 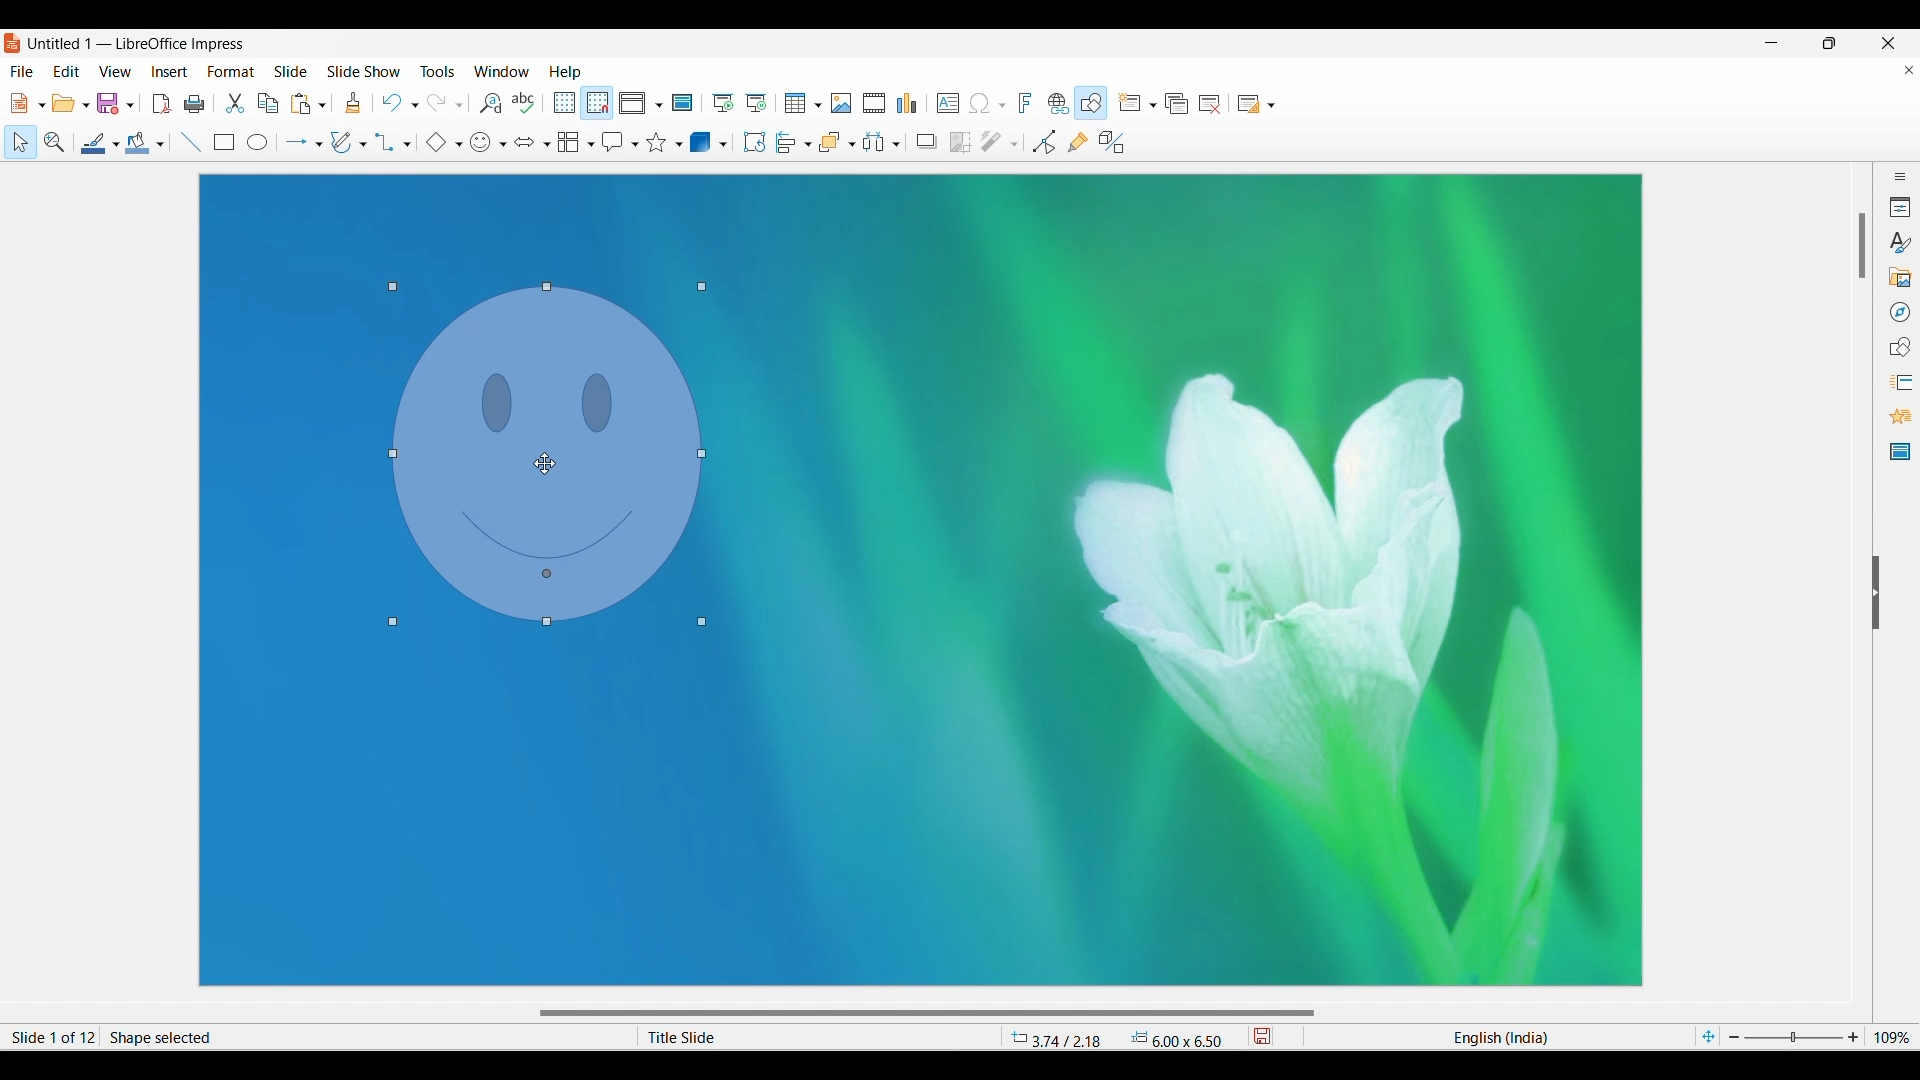 What do you see at coordinates (1899, 277) in the screenshot?
I see `Gallery` at bounding box center [1899, 277].